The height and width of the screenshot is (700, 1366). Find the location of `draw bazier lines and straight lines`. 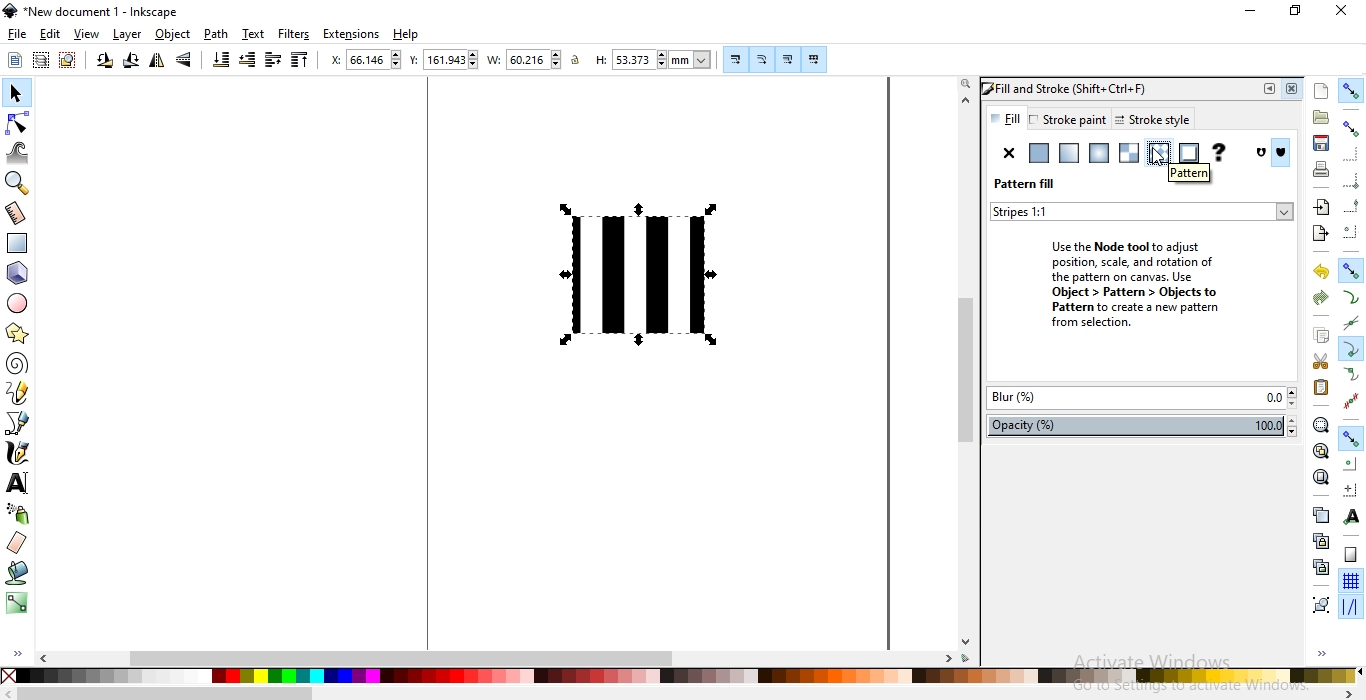

draw bazier lines and straight lines is located at coordinates (18, 423).